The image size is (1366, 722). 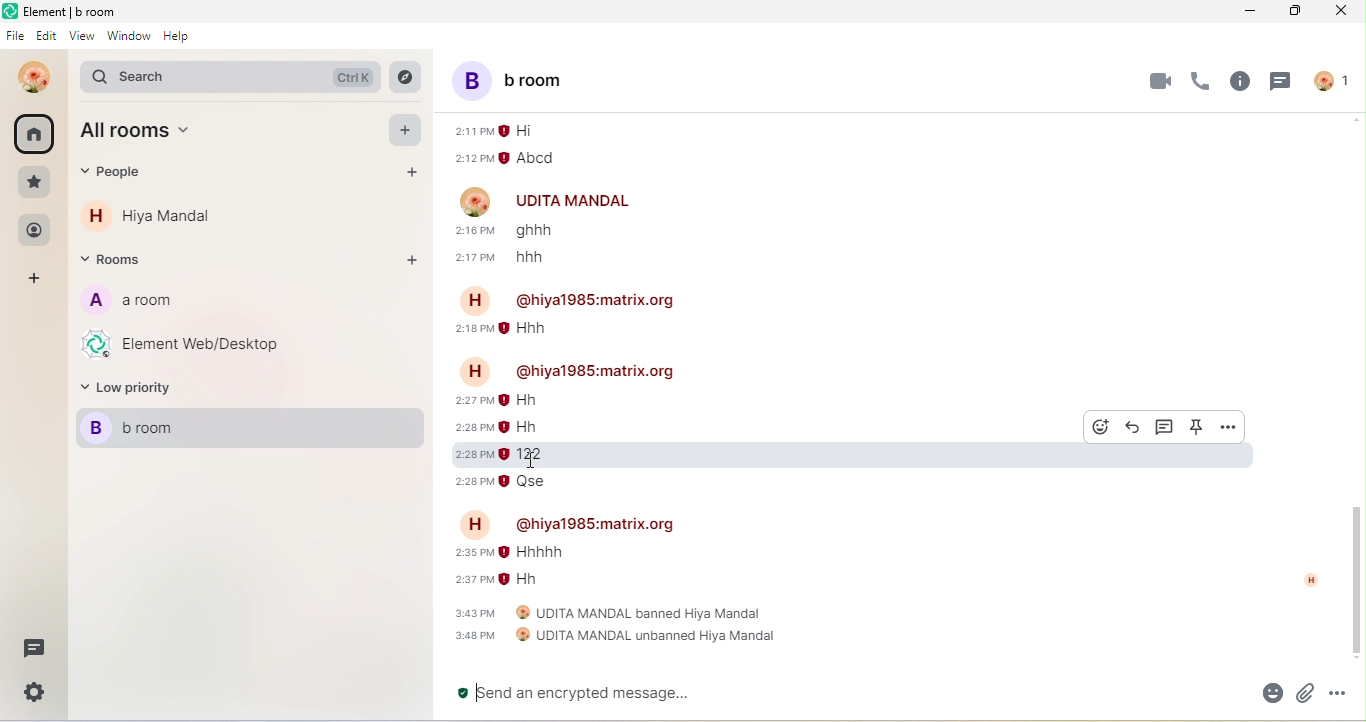 What do you see at coordinates (1264, 694) in the screenshot?
I see `emoji` at bounding box center [1264, 694].